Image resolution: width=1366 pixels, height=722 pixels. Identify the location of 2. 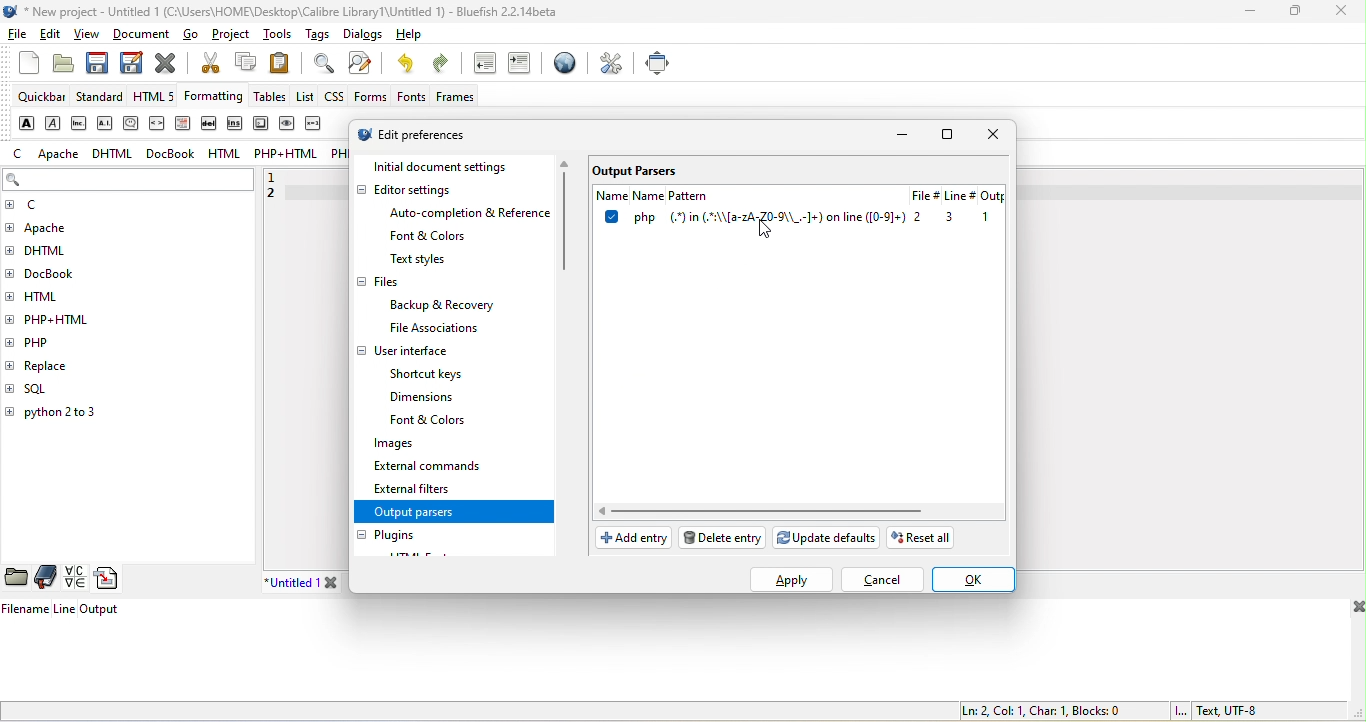
(277, 196).